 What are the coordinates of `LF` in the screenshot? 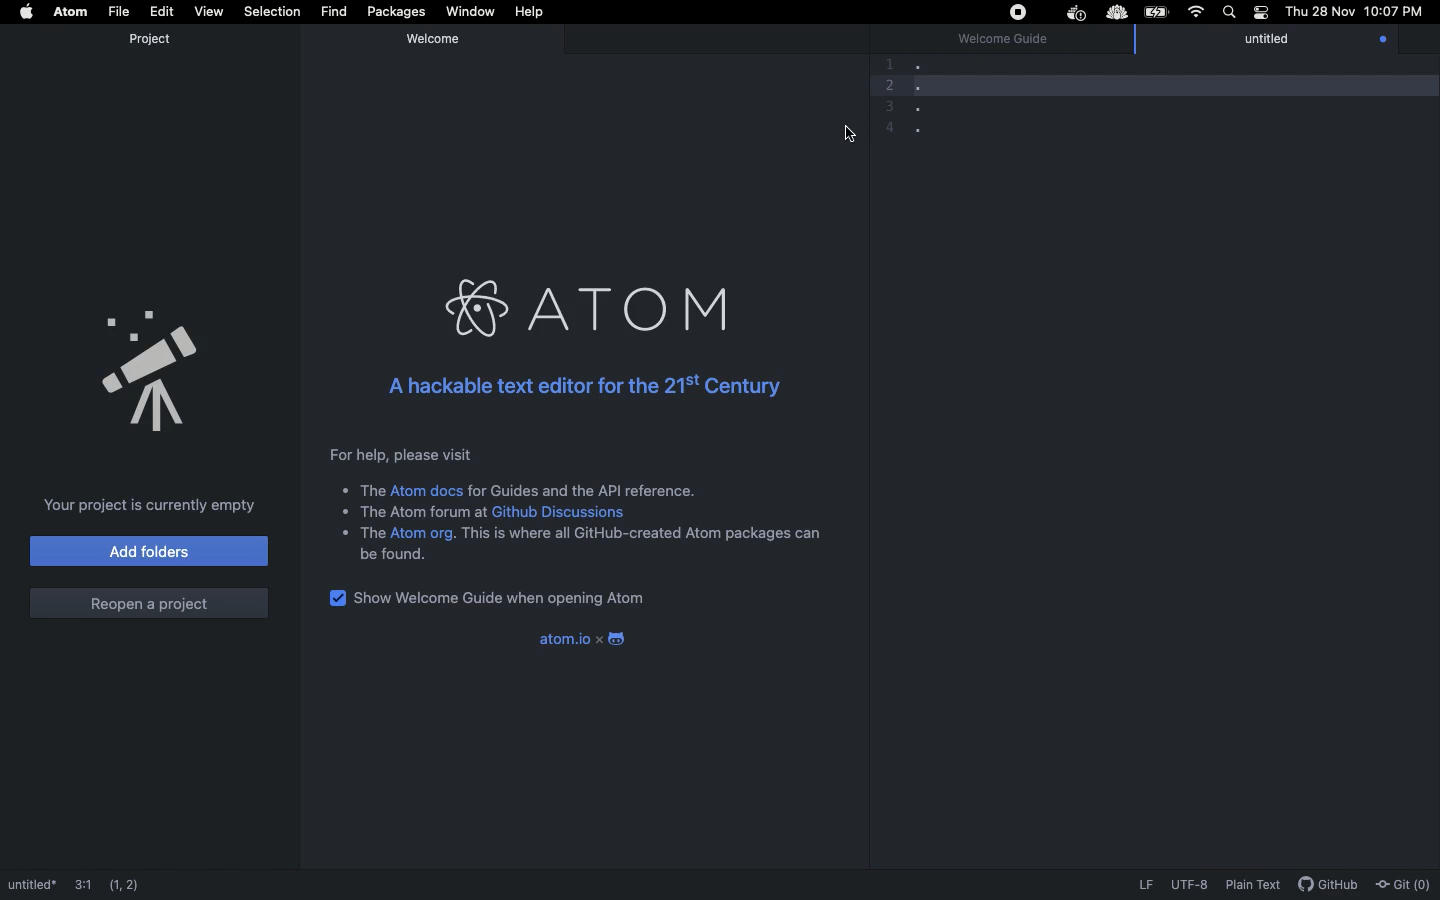 It's located at (1143, 885).